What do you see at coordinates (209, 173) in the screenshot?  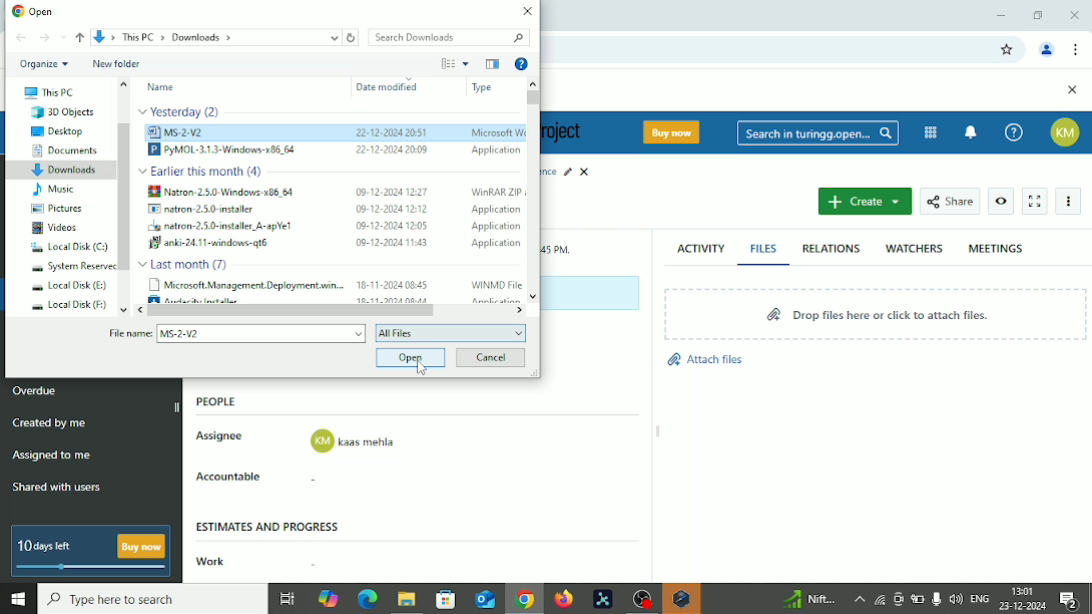 I see `file modified earlier this month` at bounding box center [209, 173].